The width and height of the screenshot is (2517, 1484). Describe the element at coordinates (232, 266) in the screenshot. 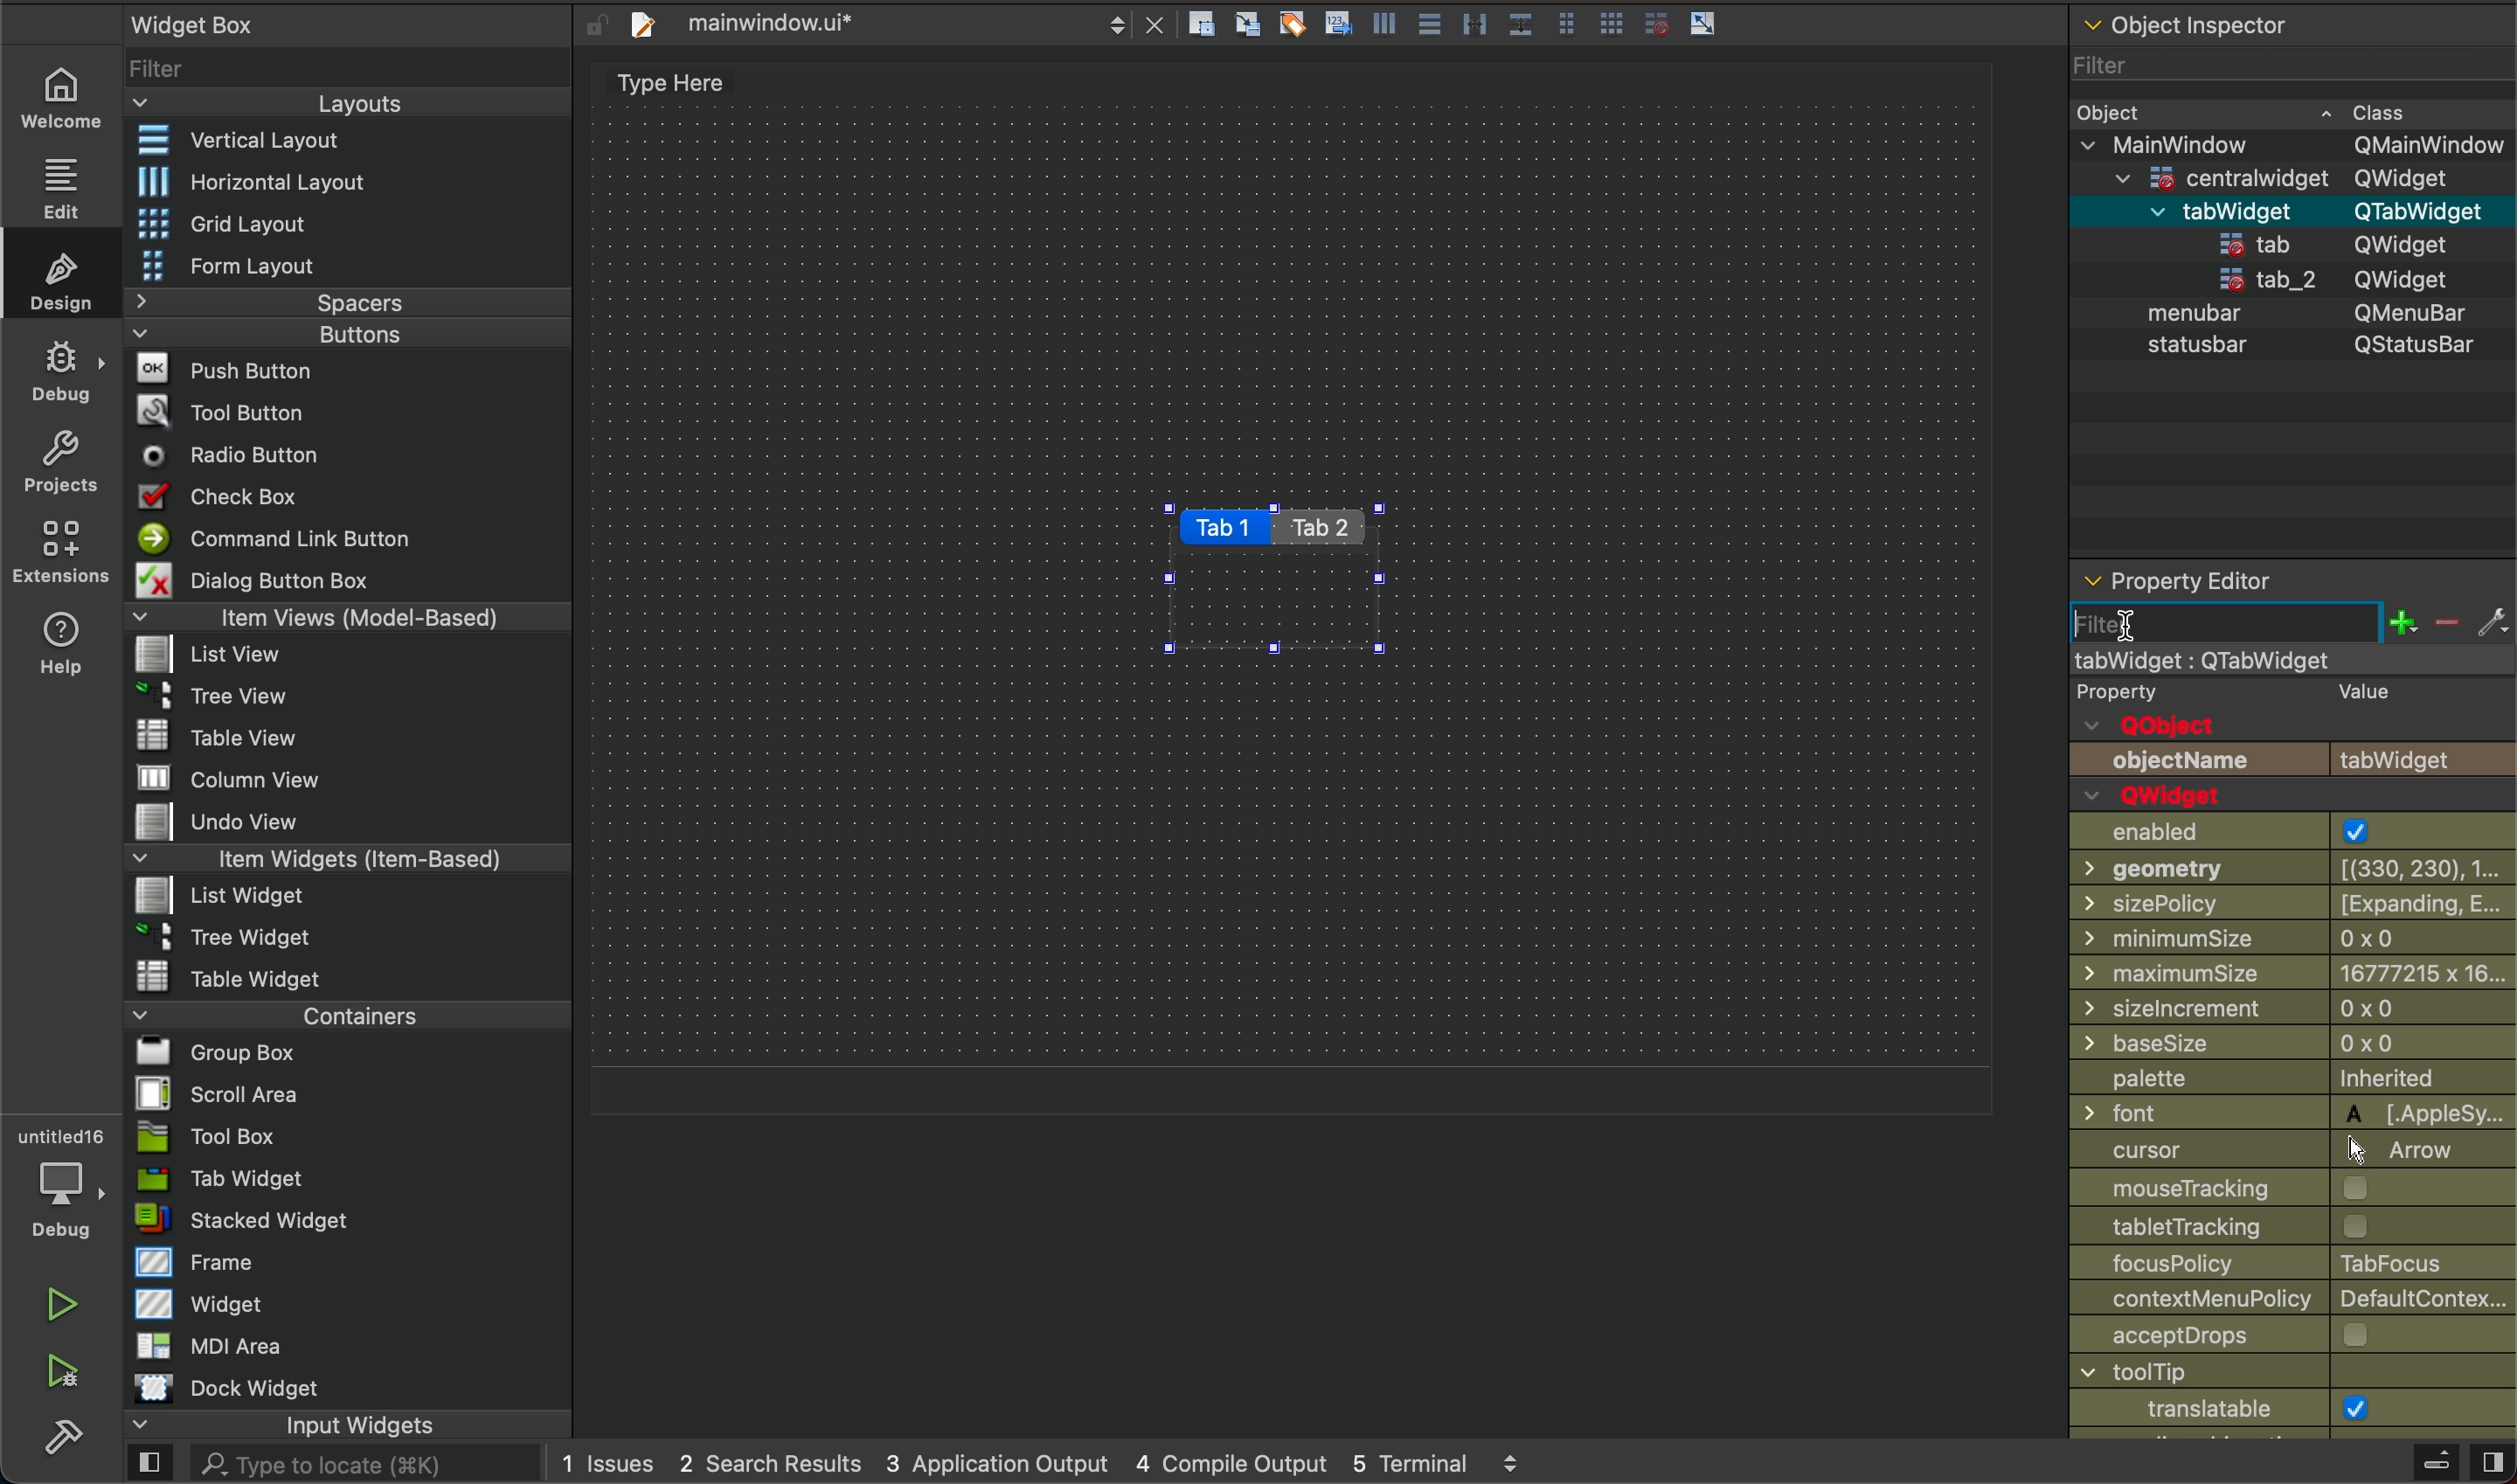

I see ` Form Layout` at that location.